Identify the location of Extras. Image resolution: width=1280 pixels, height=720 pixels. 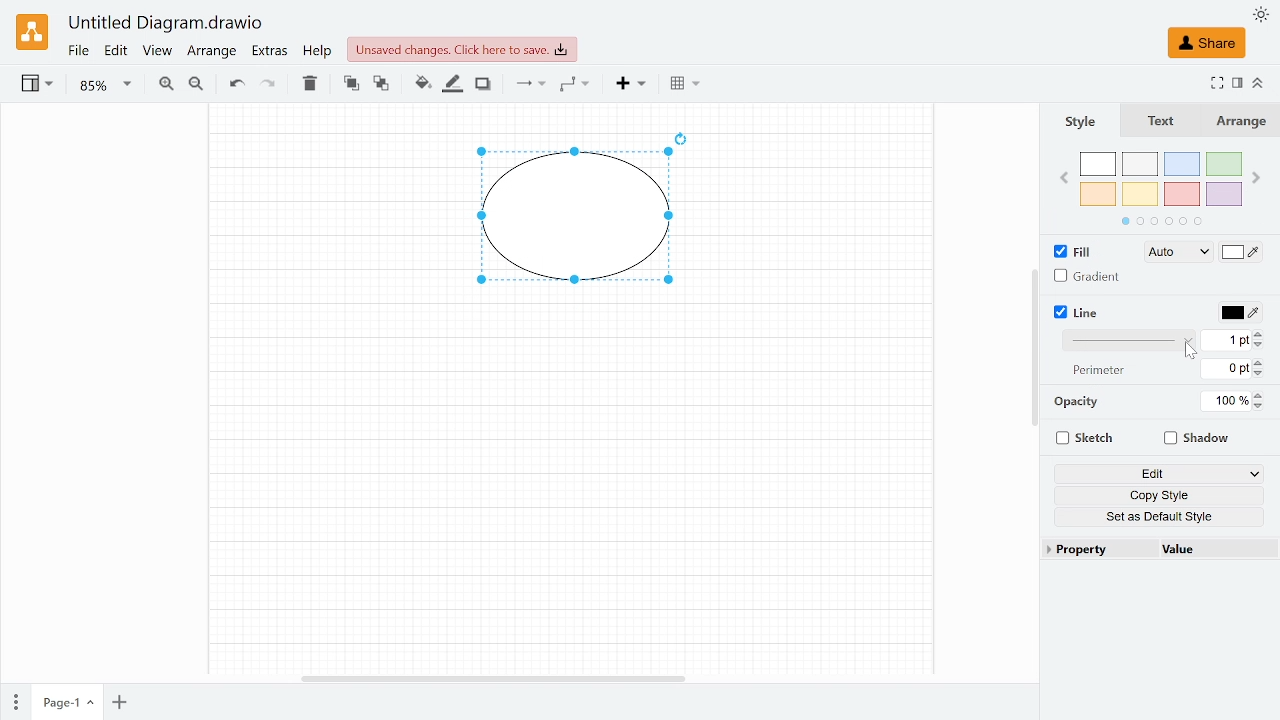
(270, 52).